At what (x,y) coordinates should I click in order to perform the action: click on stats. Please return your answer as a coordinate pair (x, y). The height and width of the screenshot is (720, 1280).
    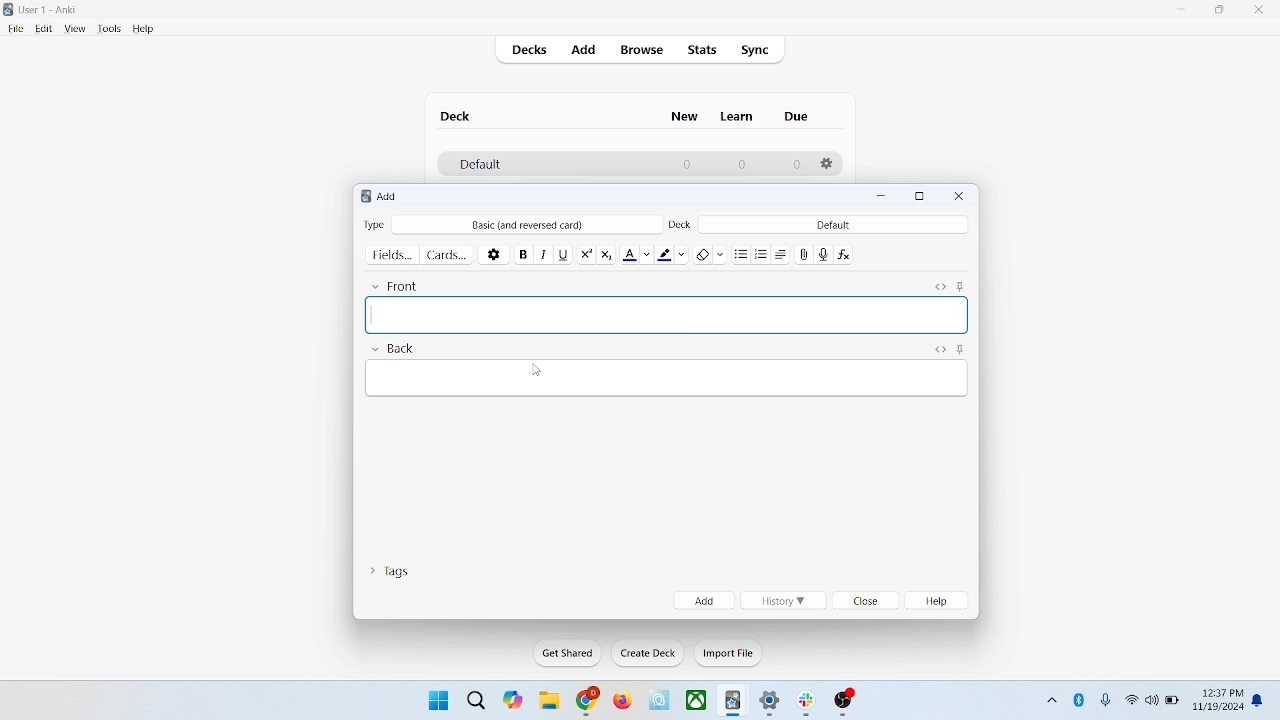
    Looking at the image, I should click on (701, 50).